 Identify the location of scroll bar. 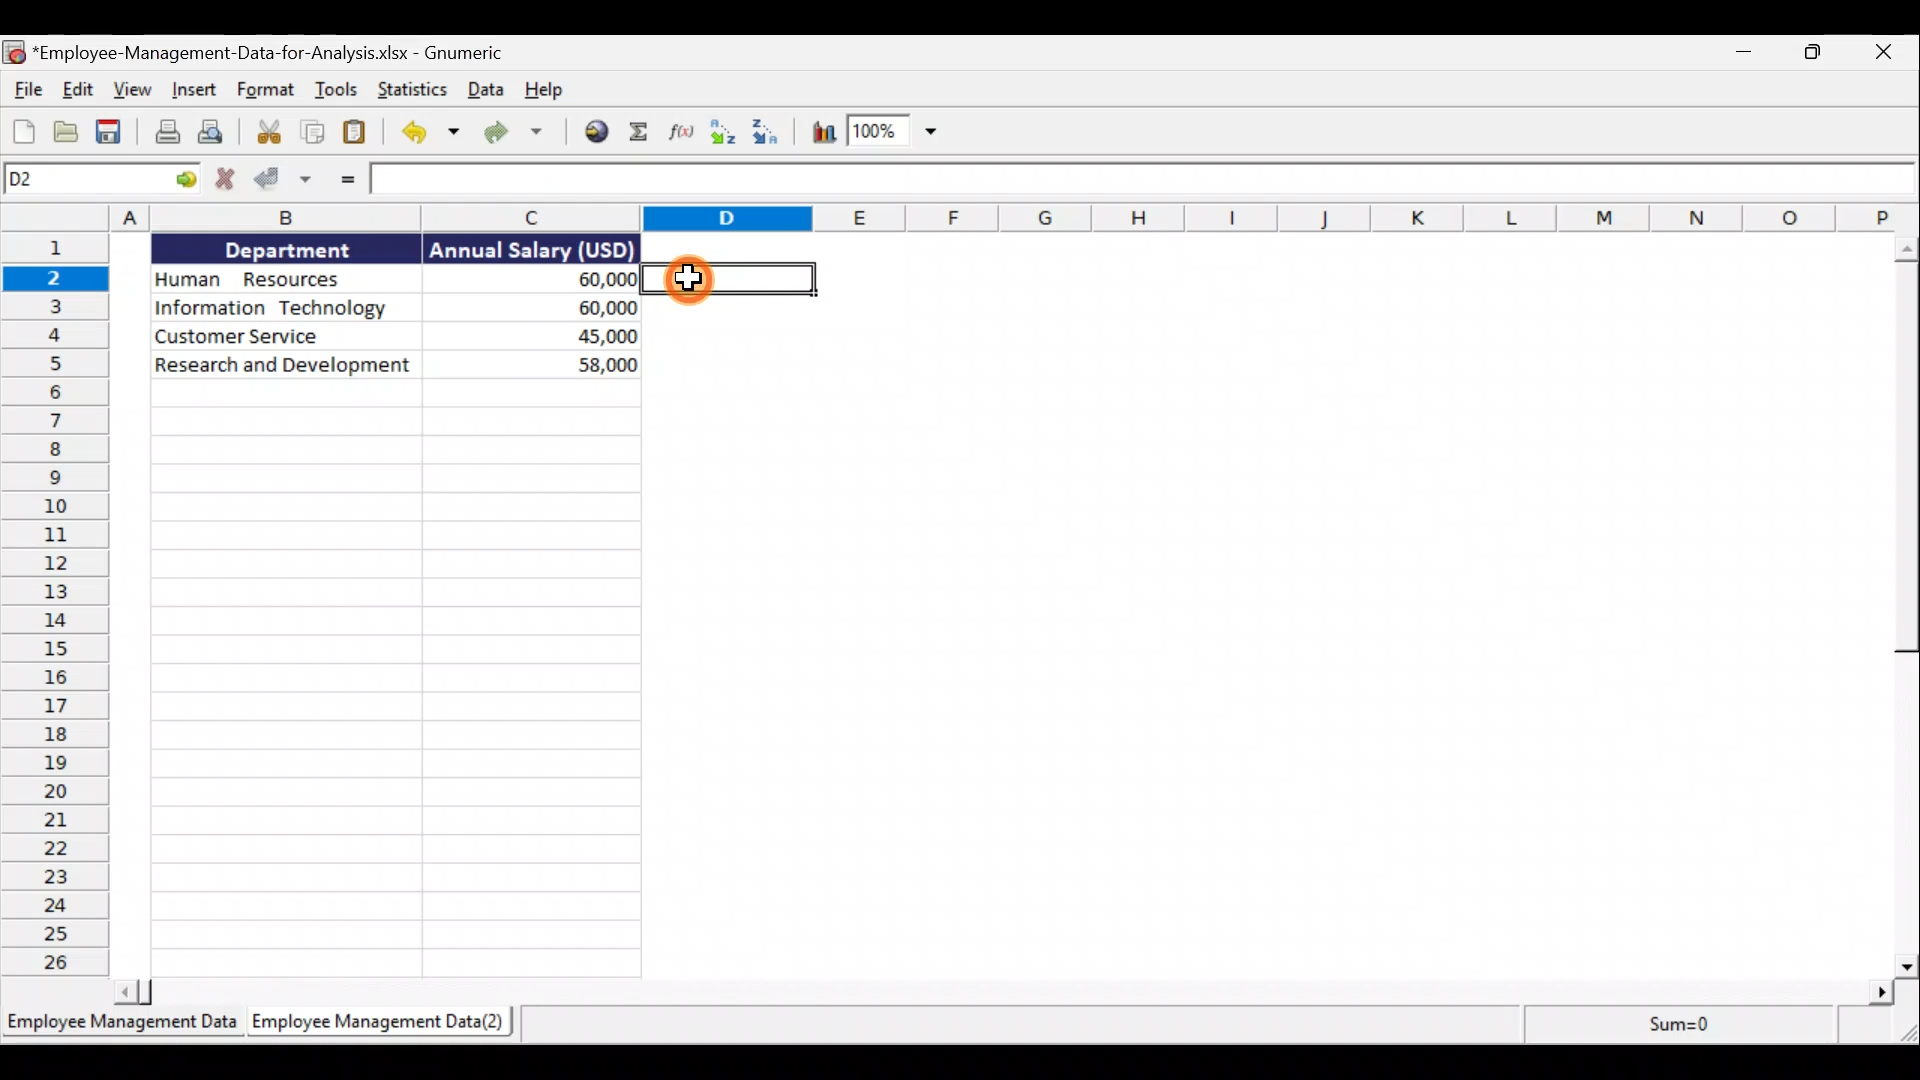
(992, 992).